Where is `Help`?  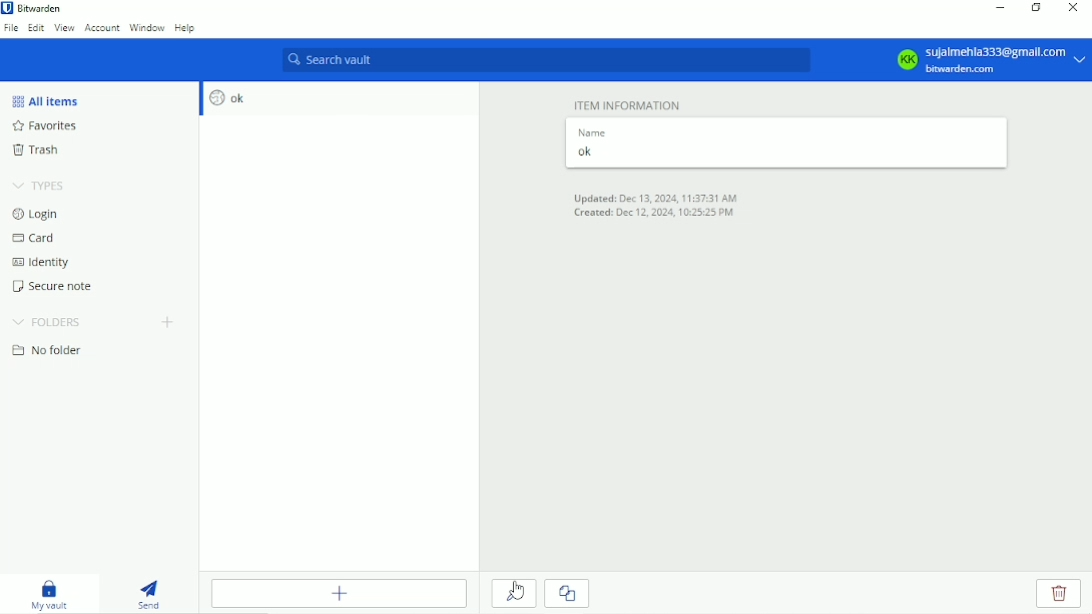 Help is located at coordinates (185, 28).